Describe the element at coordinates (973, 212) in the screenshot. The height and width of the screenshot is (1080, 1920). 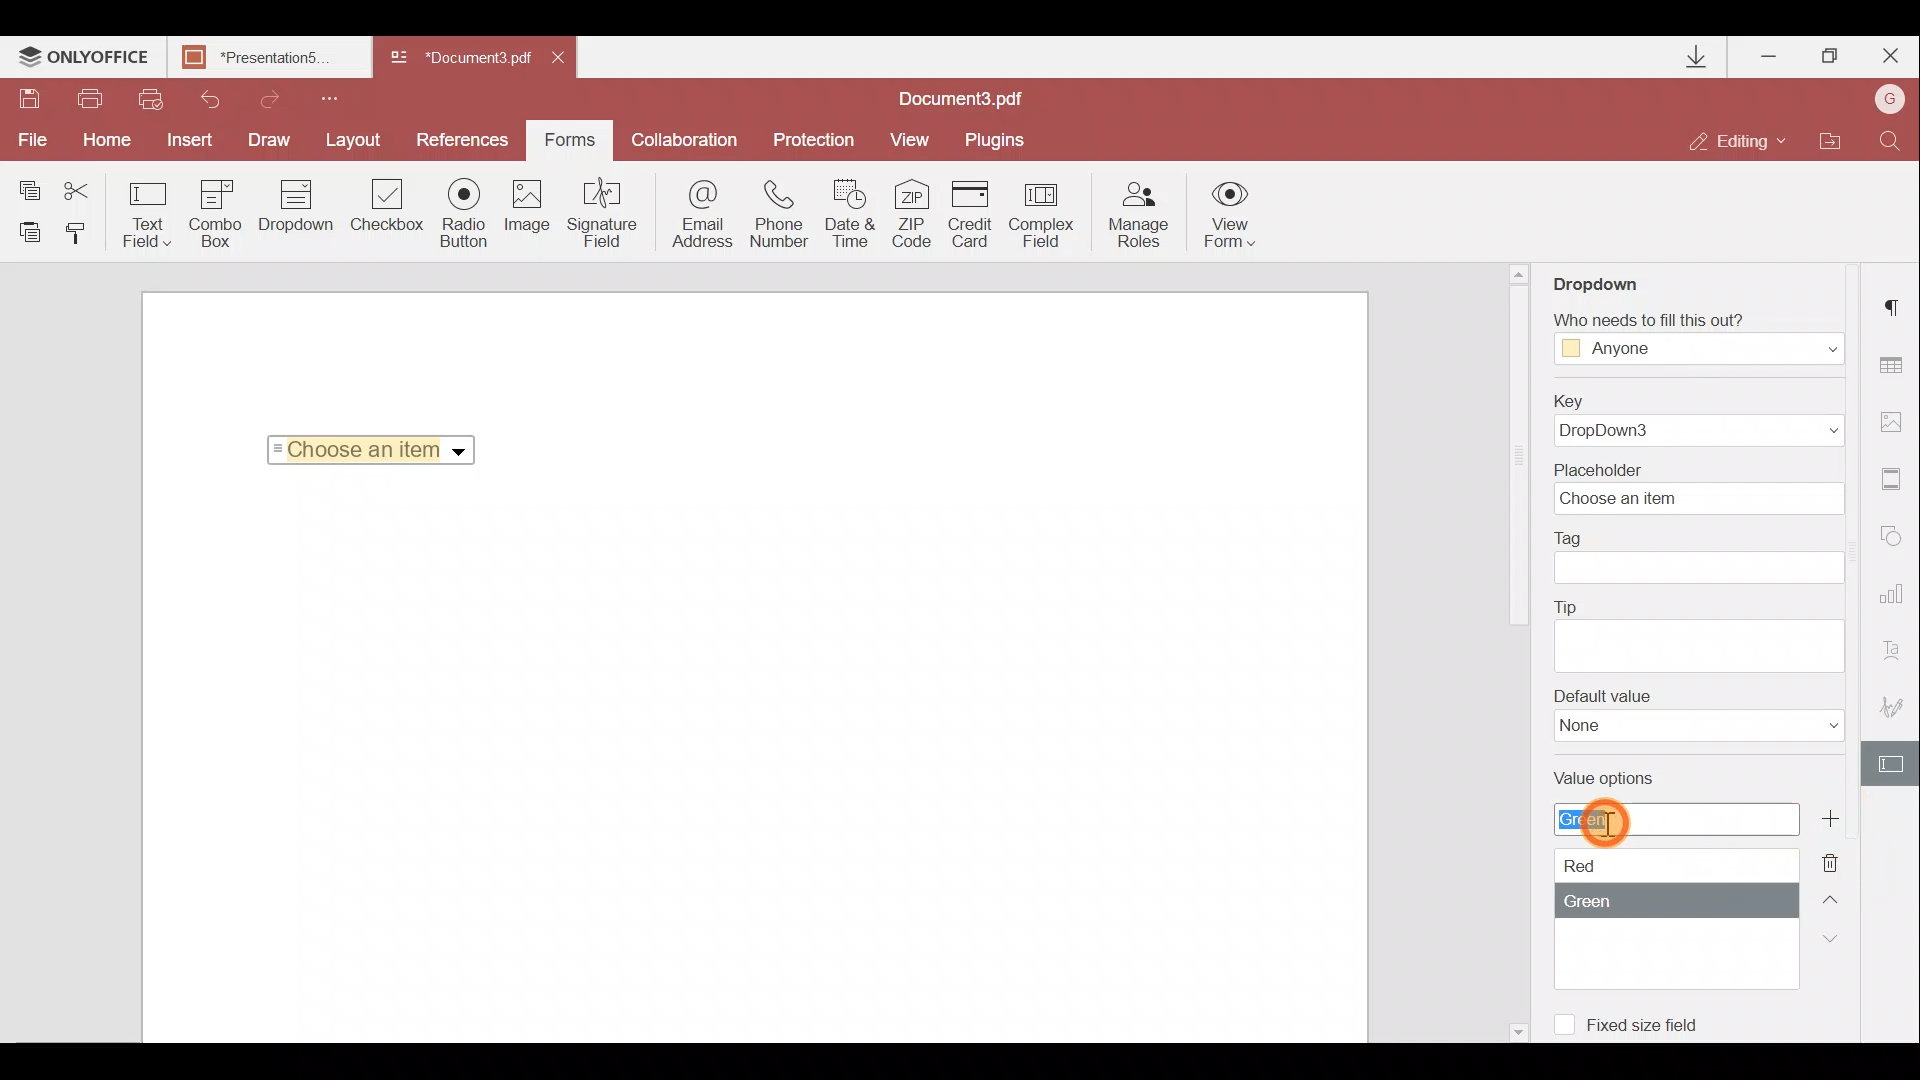
I see `Credit card` at that location.